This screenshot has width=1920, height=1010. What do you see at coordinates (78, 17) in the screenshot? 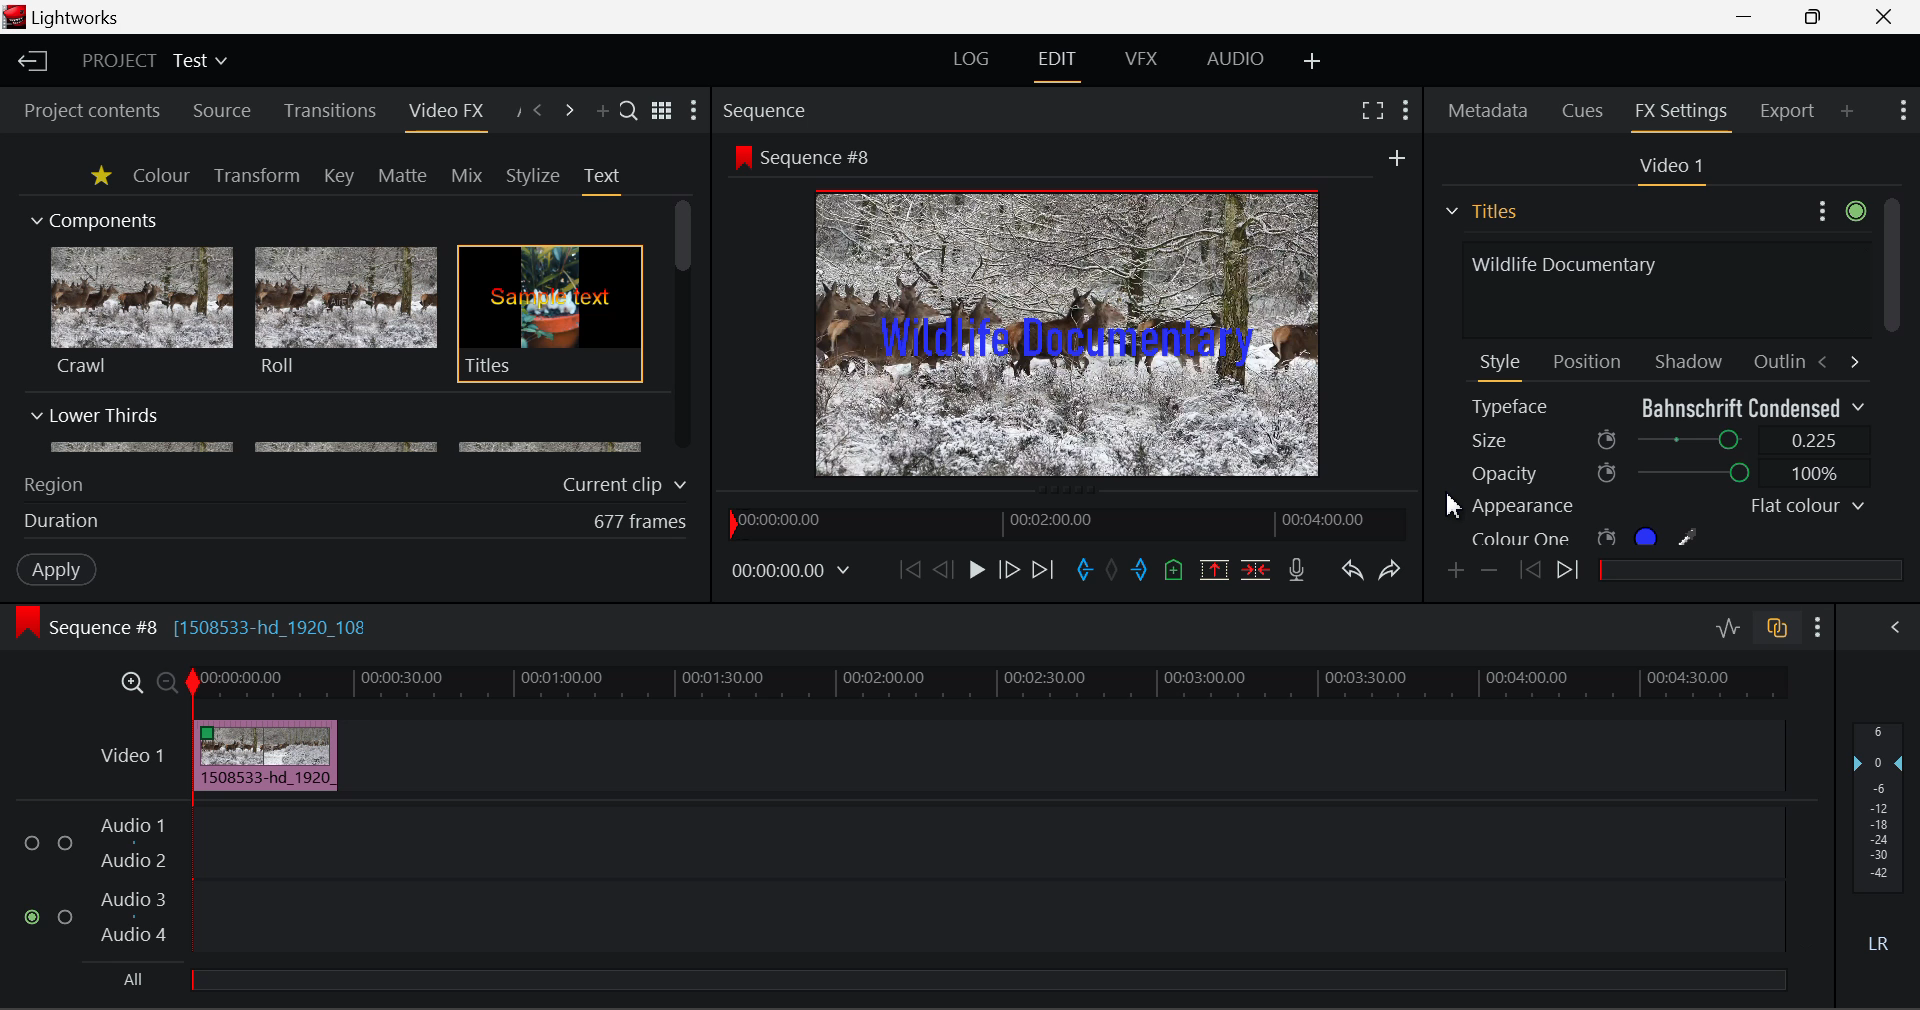
I see `Lightworks` at bounding box center [78, 17].